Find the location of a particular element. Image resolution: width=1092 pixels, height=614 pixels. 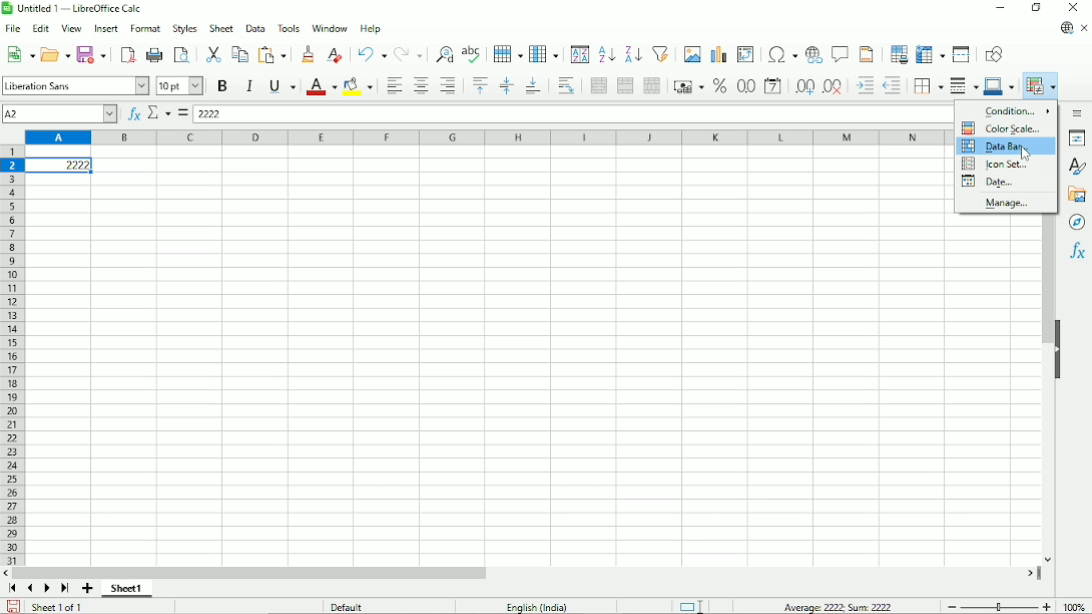

Properties is located at coordinates (1077, 138).